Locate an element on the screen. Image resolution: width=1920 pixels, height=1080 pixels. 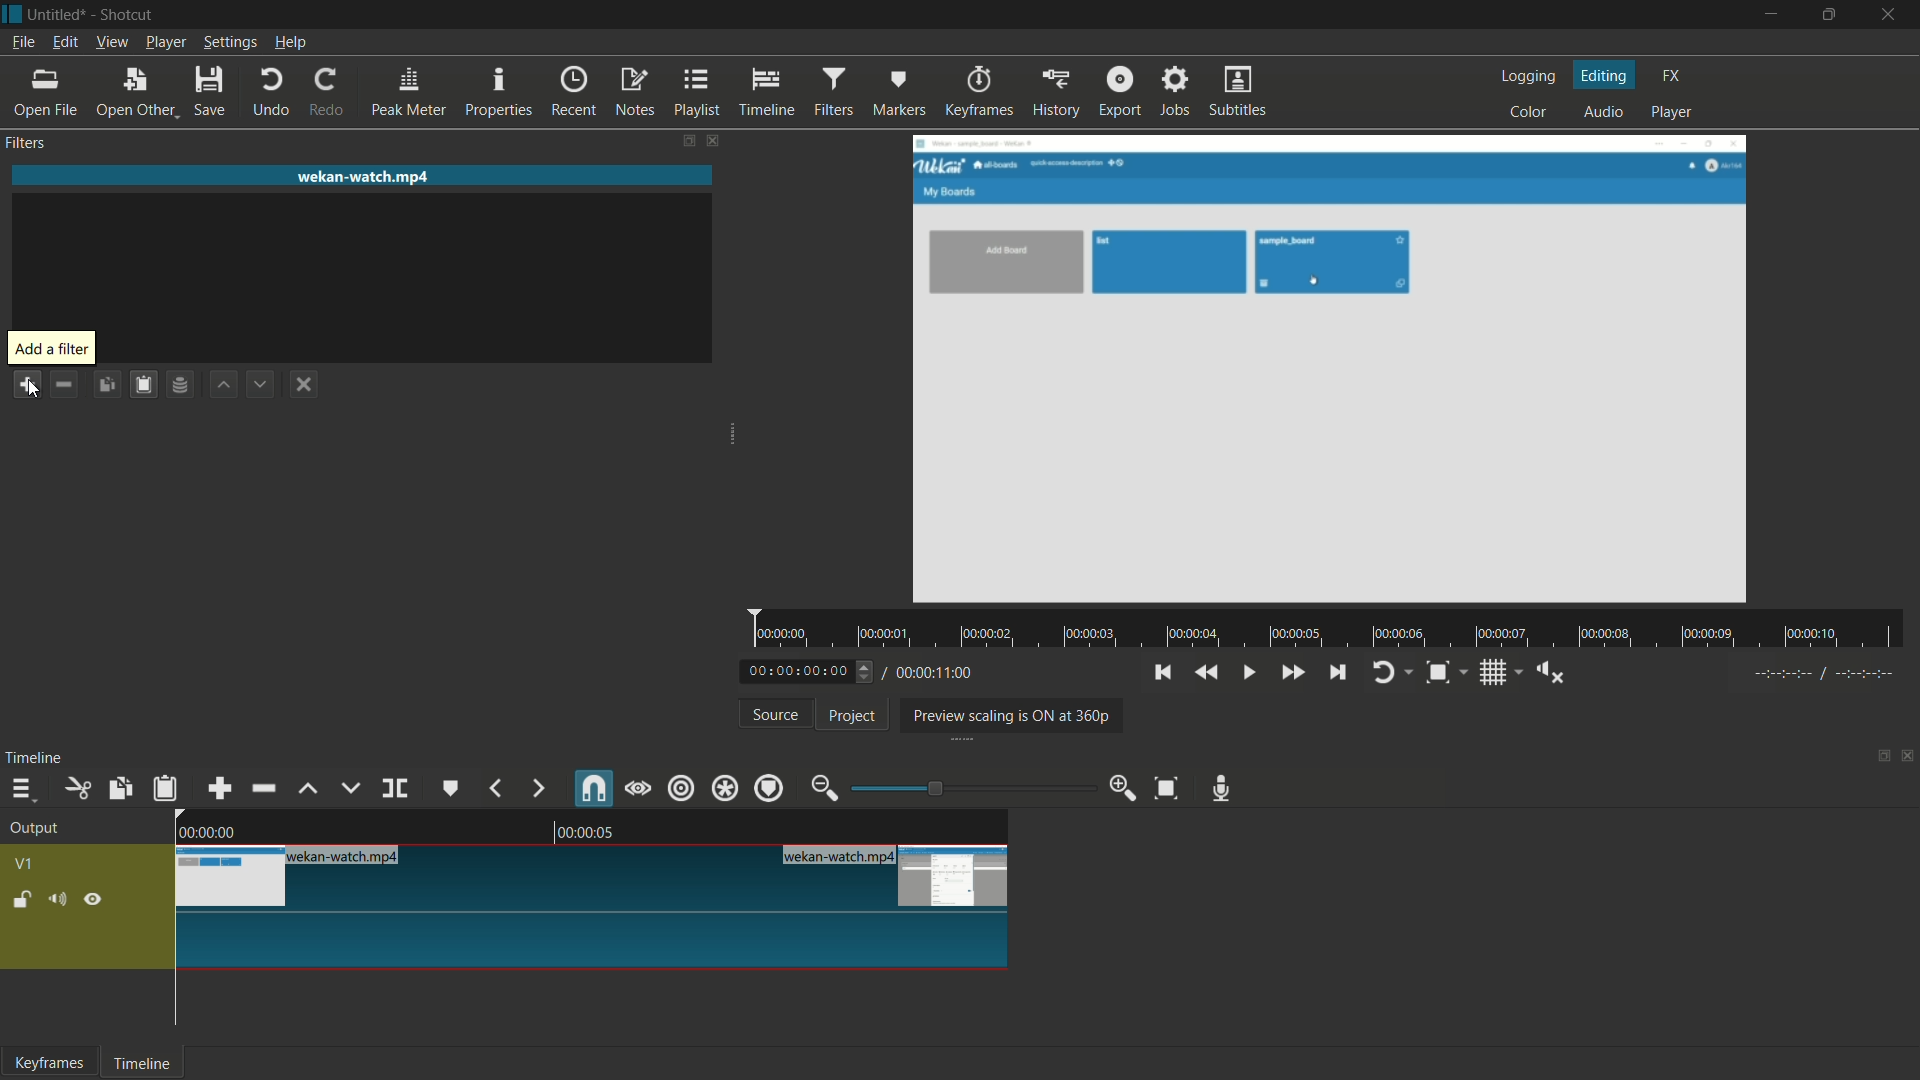
toggle grid is located at coordinates (1502, 672).